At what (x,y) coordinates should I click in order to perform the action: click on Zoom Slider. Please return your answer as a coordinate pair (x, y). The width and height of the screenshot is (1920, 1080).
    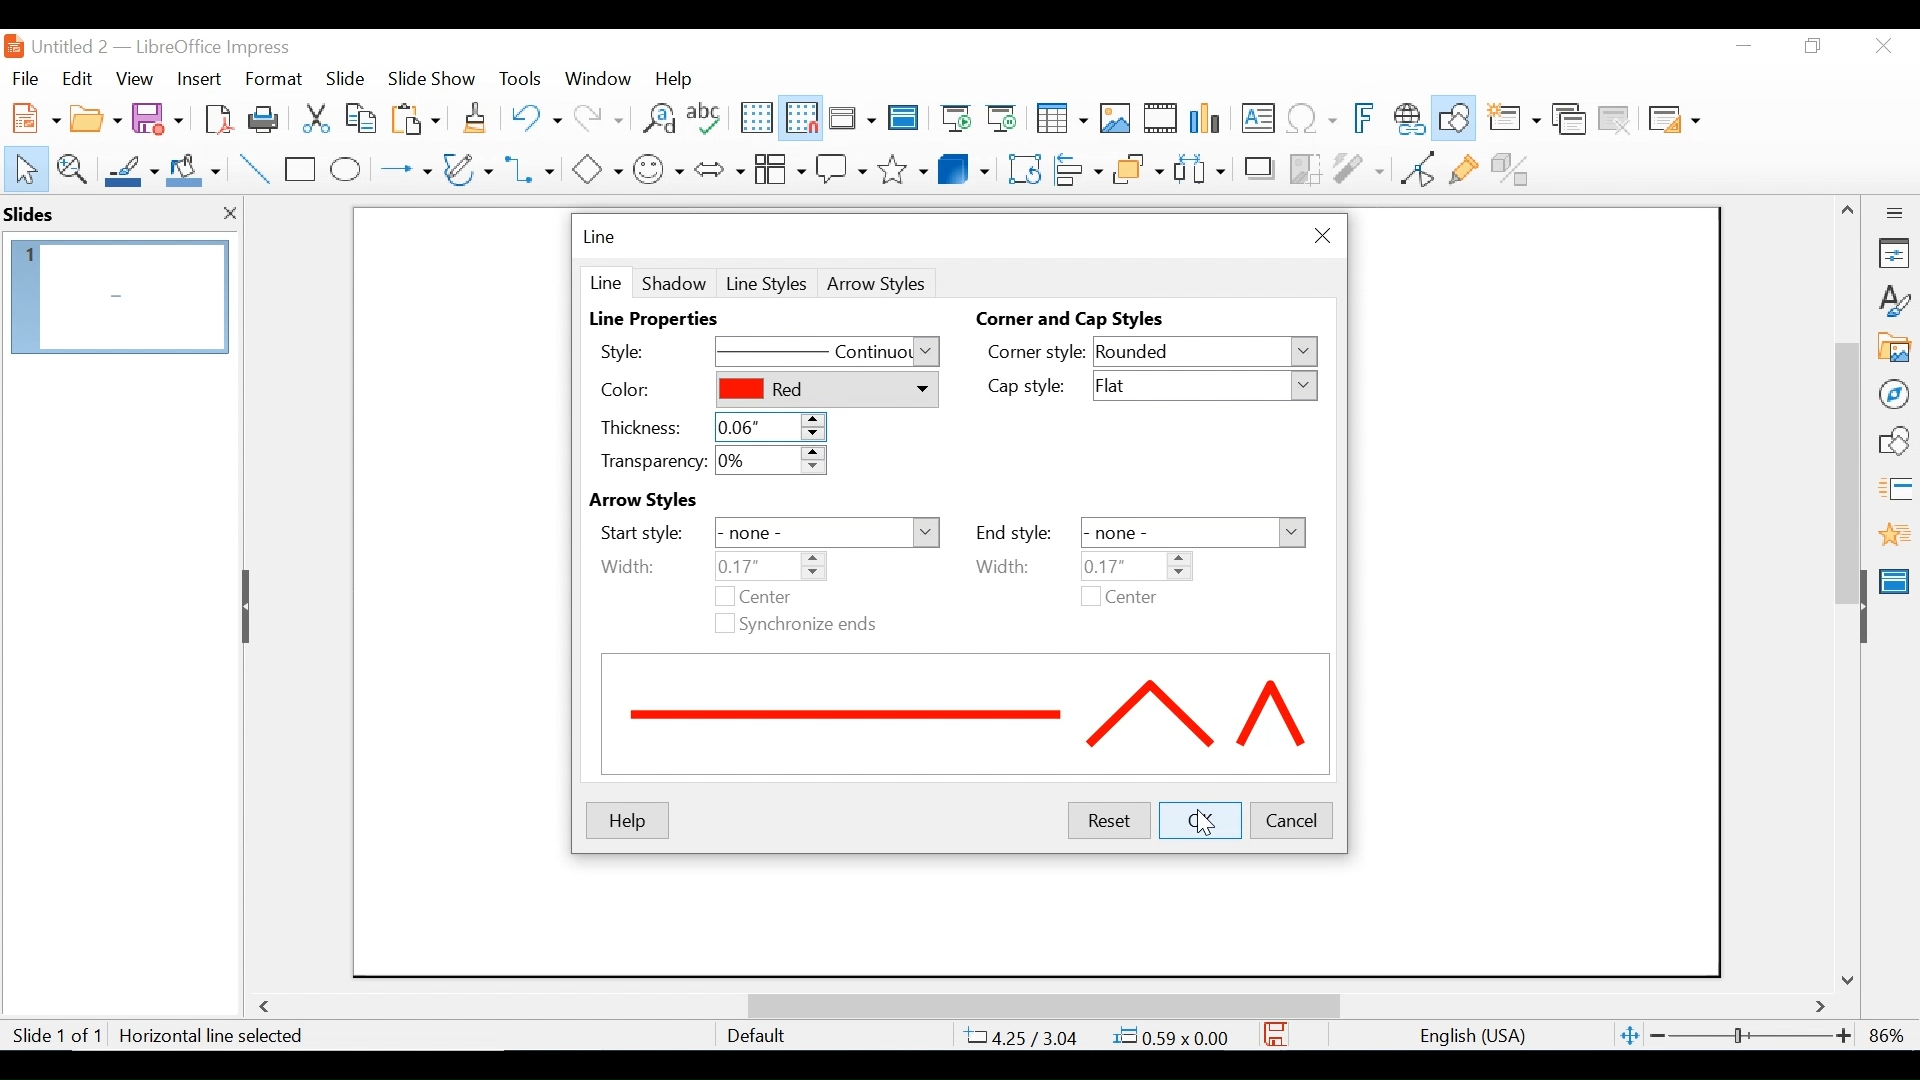
    Looking at the image, I should click on (1749, 1037).